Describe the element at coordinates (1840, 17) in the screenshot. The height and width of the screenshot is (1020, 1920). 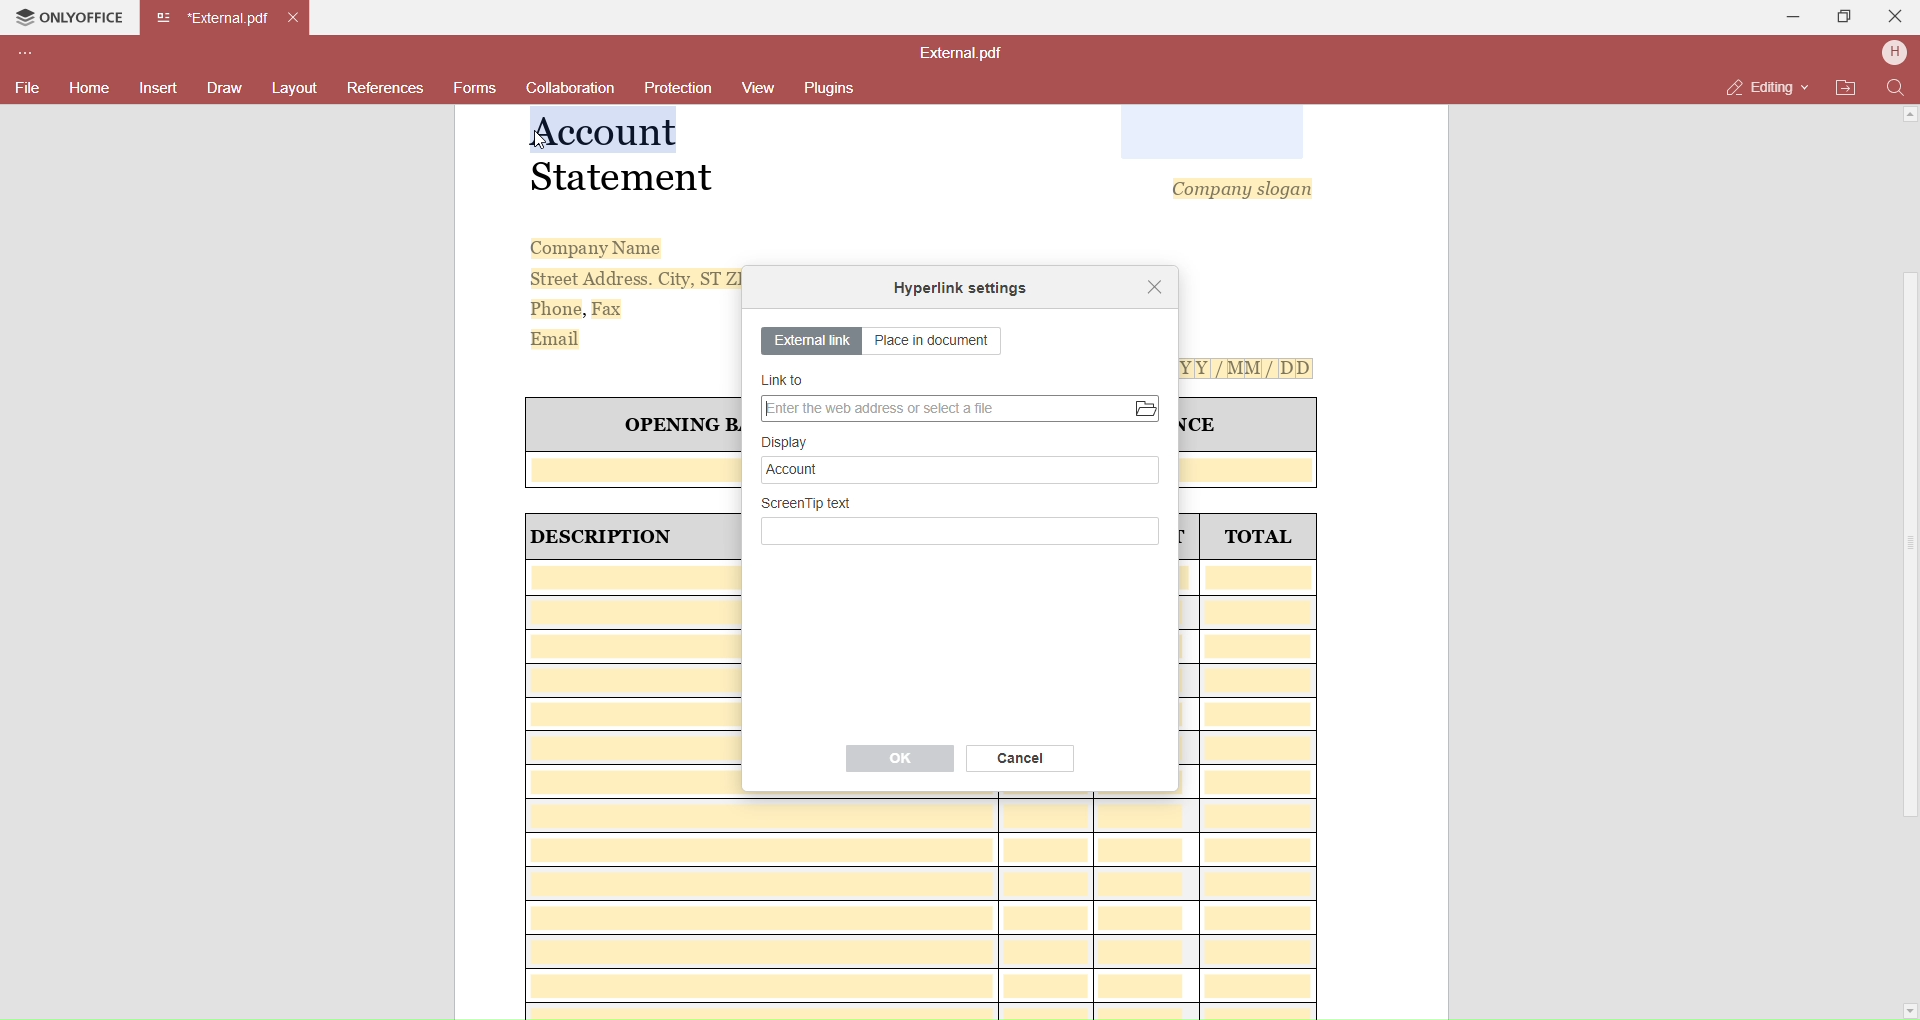
I see `Maximize` at that location.